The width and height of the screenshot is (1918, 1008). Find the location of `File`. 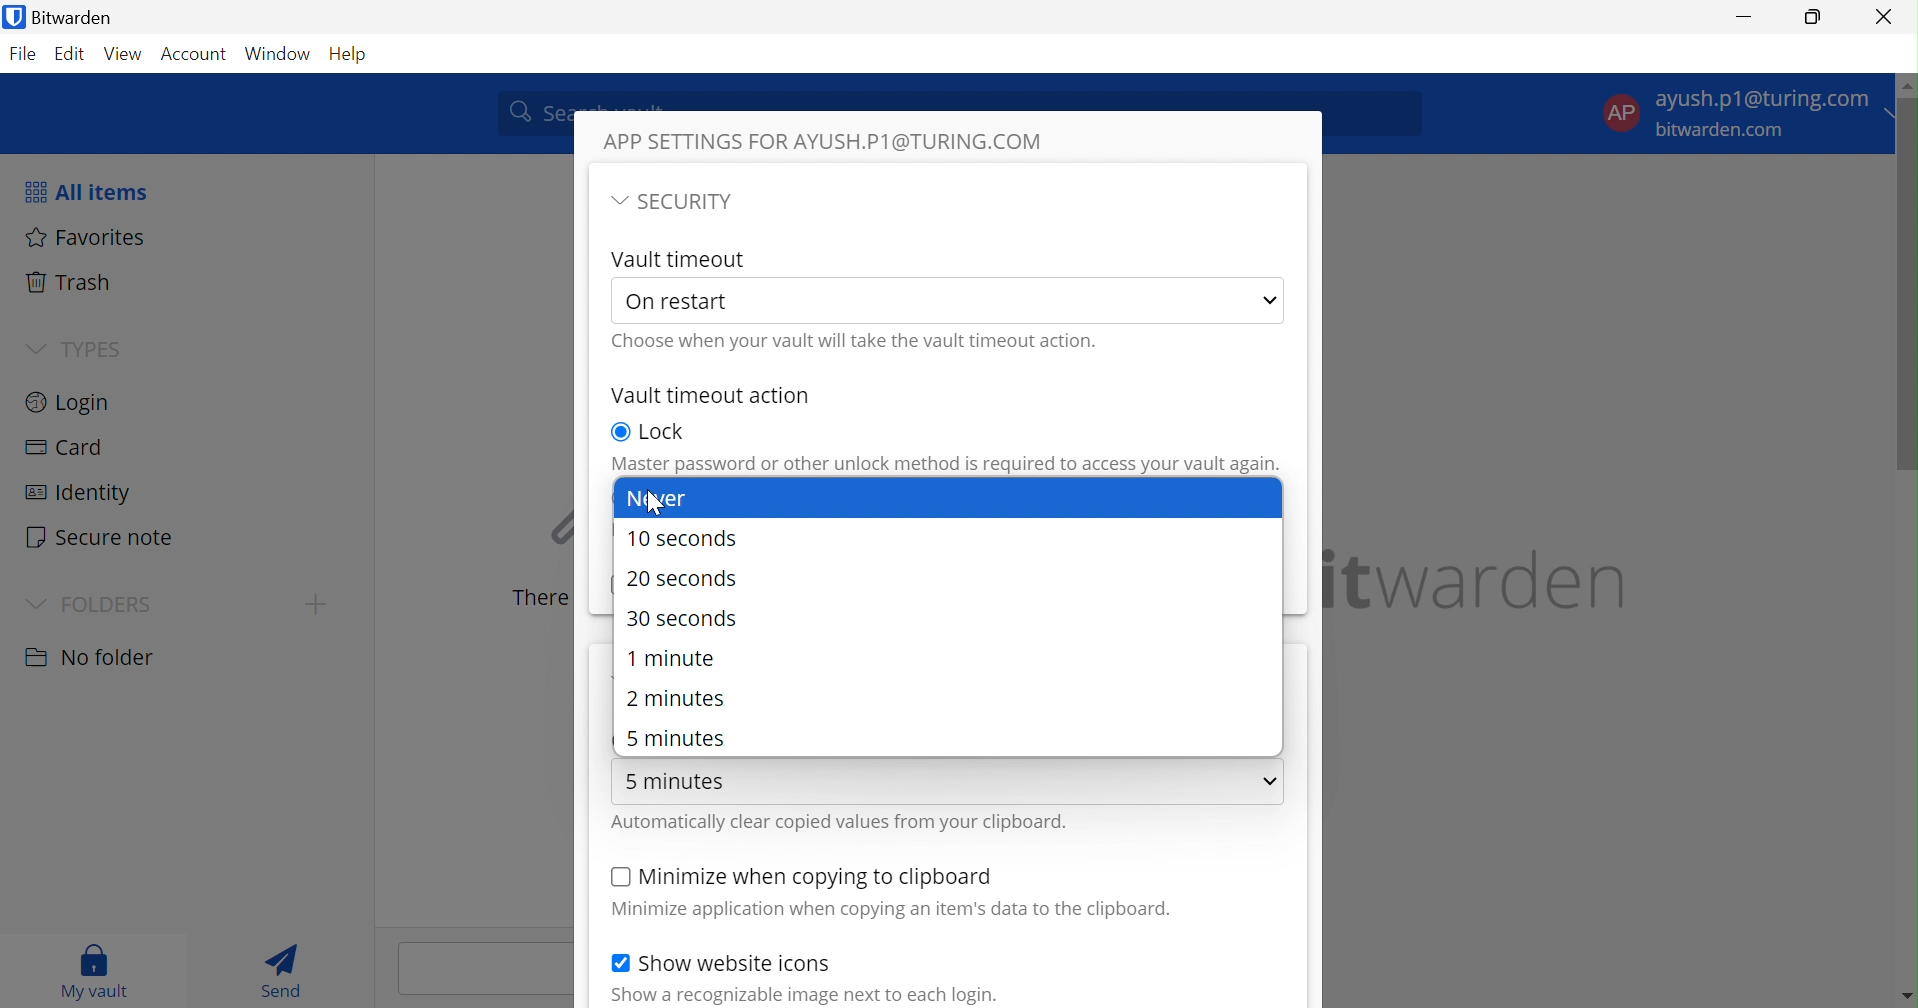

File is located at coordinates (23, 56).